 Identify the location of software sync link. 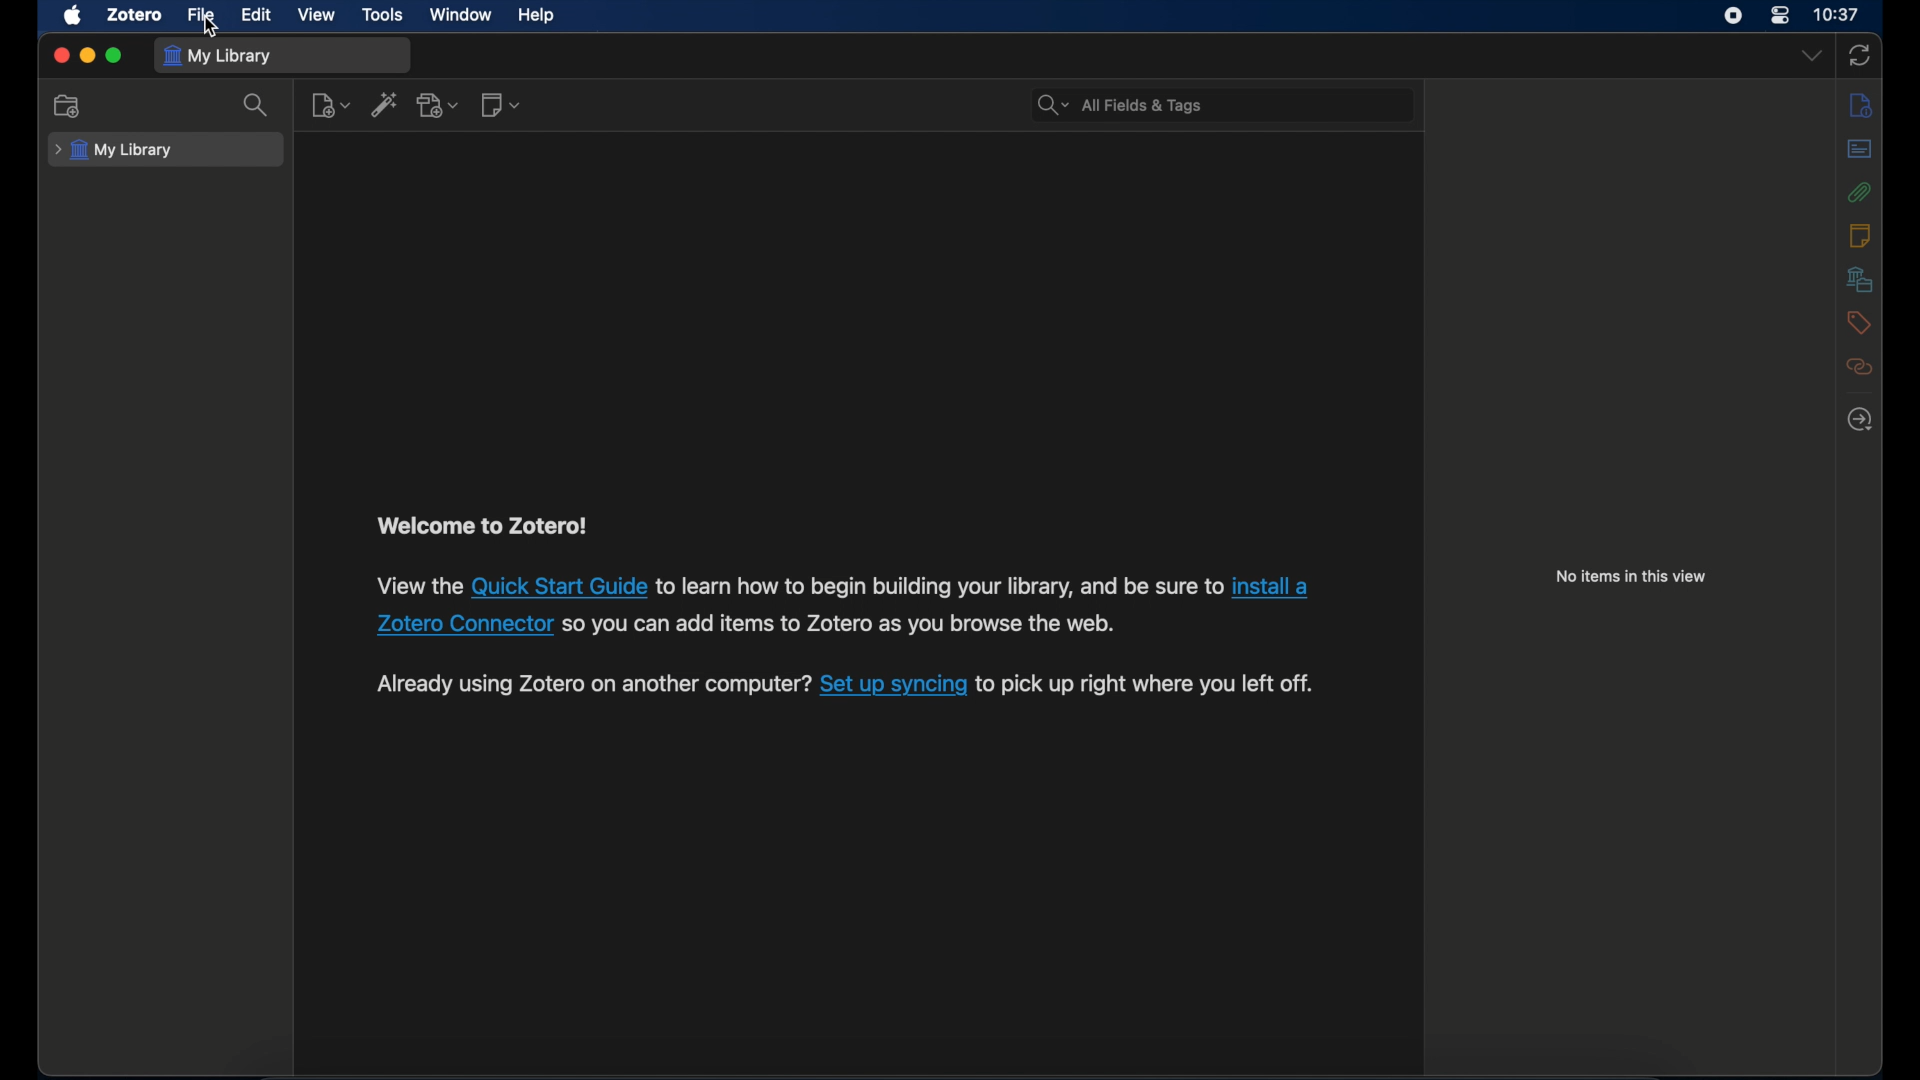
(892, 685).